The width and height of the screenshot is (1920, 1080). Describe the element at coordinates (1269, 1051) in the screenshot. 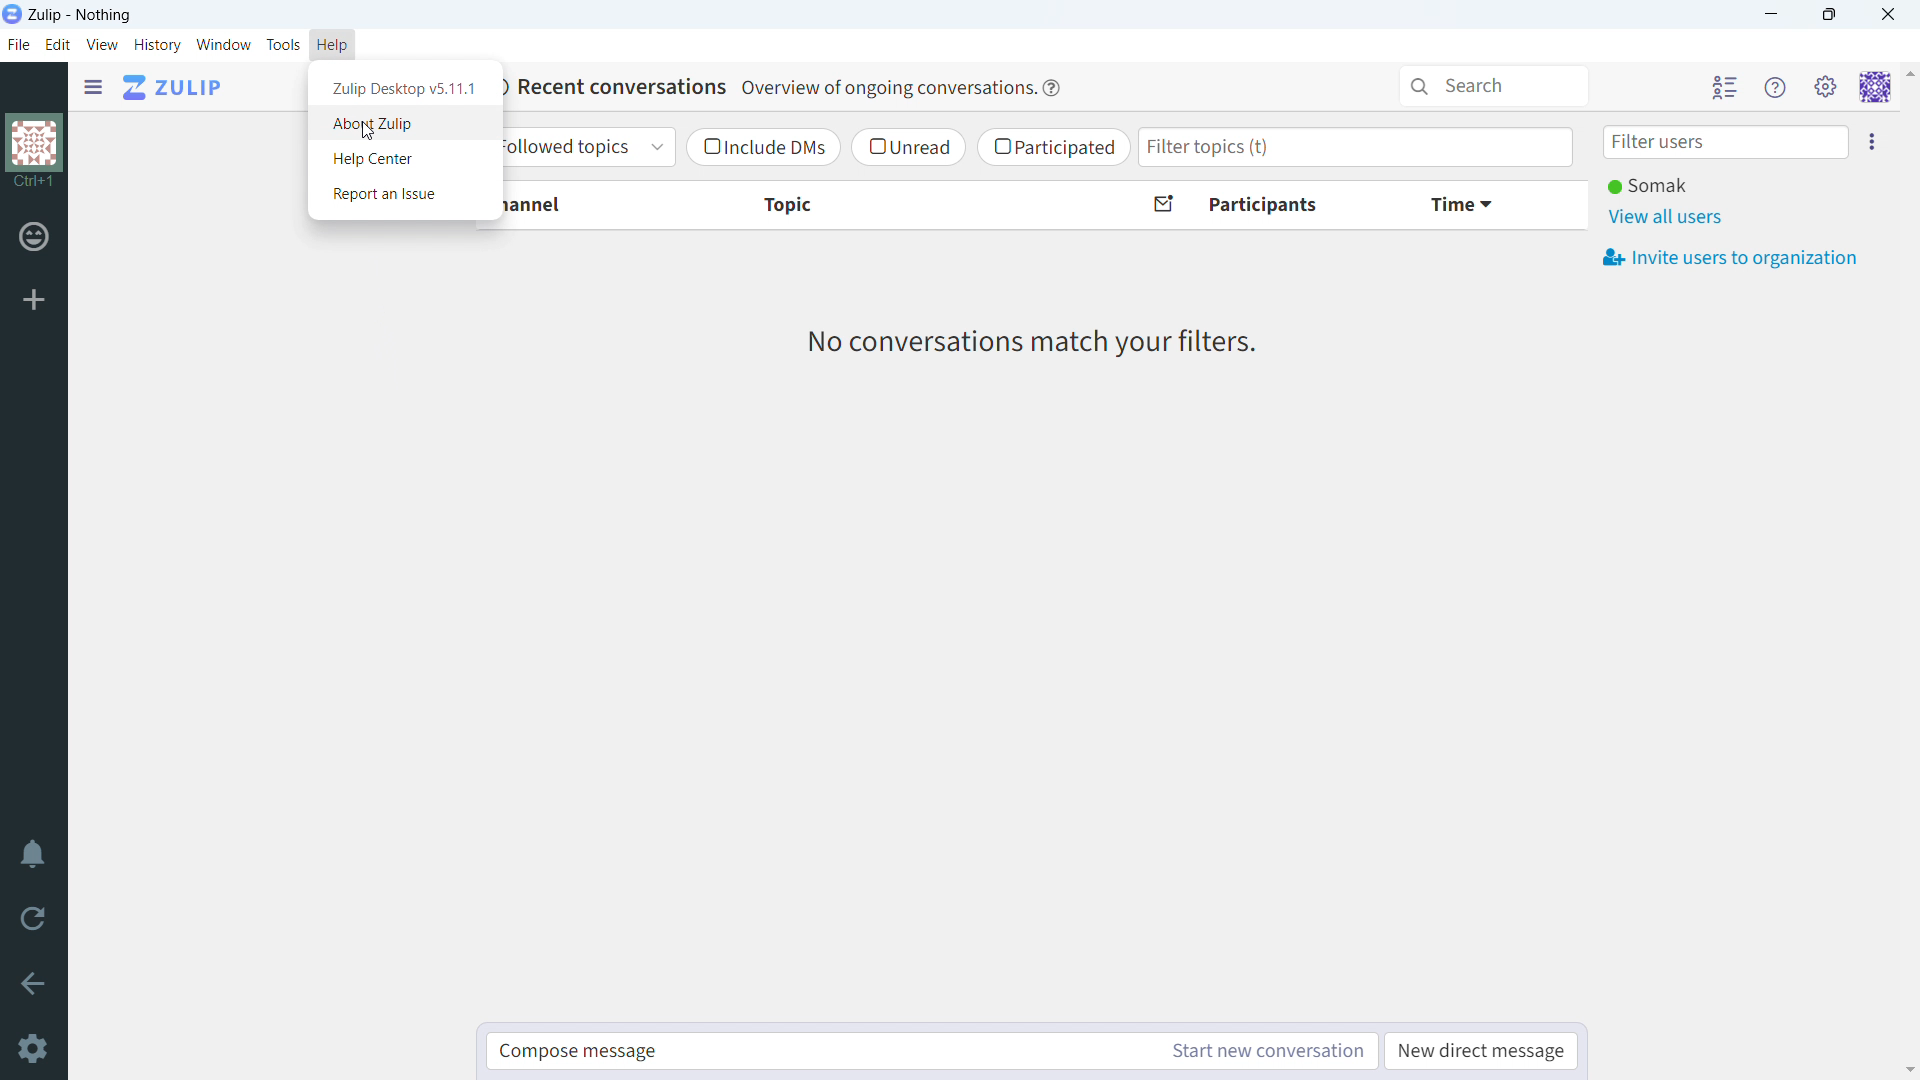

I see `start new conversation` at that location.